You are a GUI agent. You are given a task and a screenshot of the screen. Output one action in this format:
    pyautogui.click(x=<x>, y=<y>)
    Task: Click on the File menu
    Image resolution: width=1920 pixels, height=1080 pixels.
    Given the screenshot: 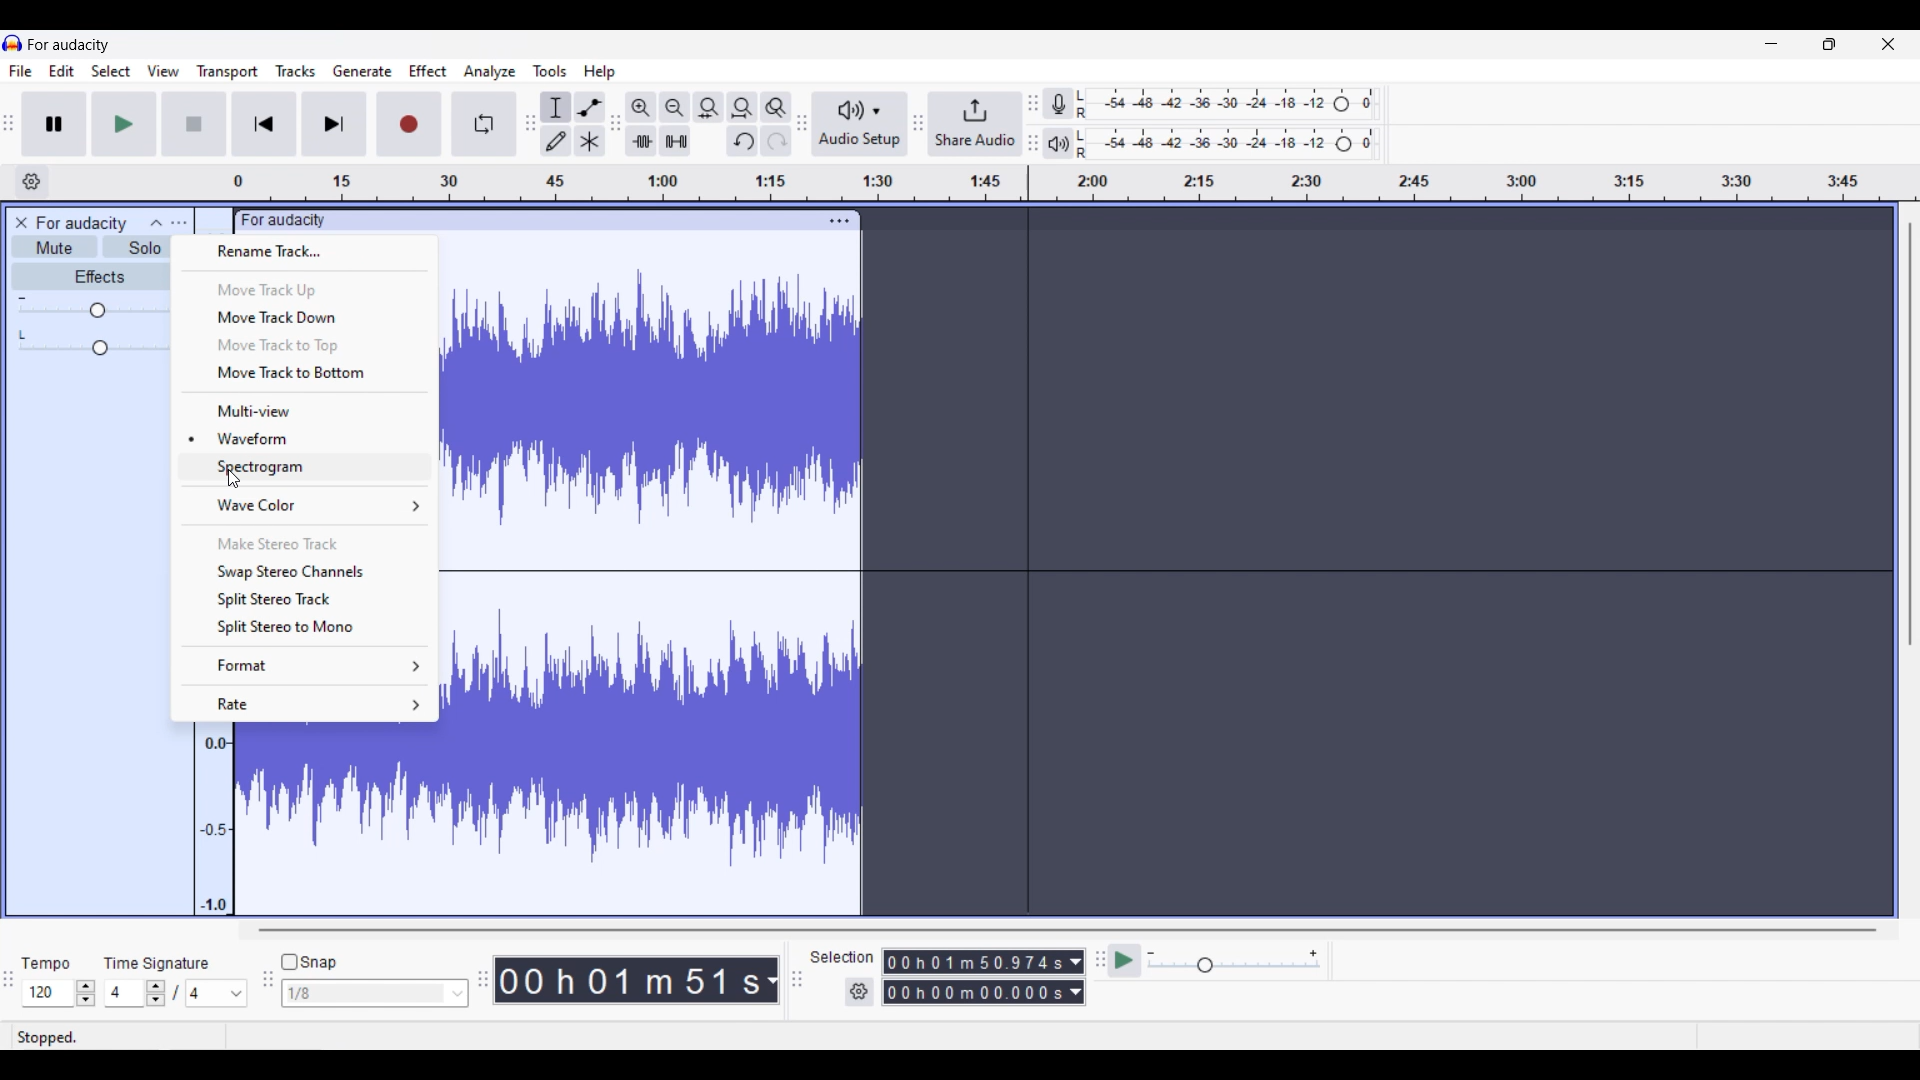 What is the action you would take?
    pyautogui.click(x=21, y=71)
    